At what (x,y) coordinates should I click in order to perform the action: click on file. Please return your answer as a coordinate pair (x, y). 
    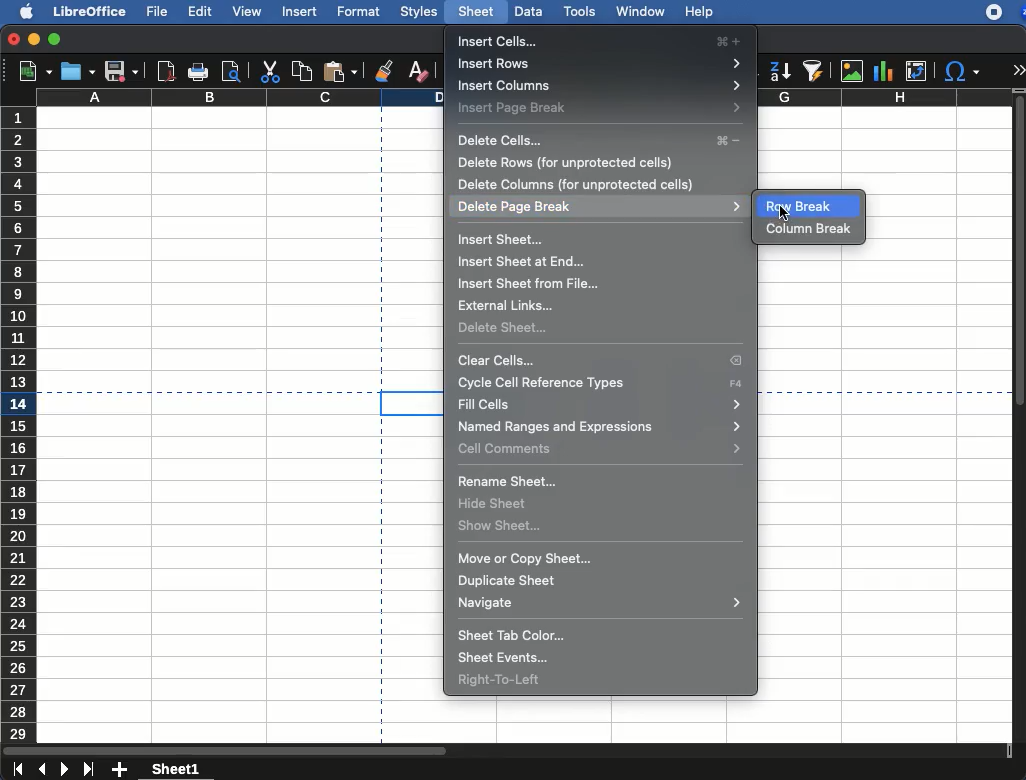
    Looking at the image, I should click on (155, 11).